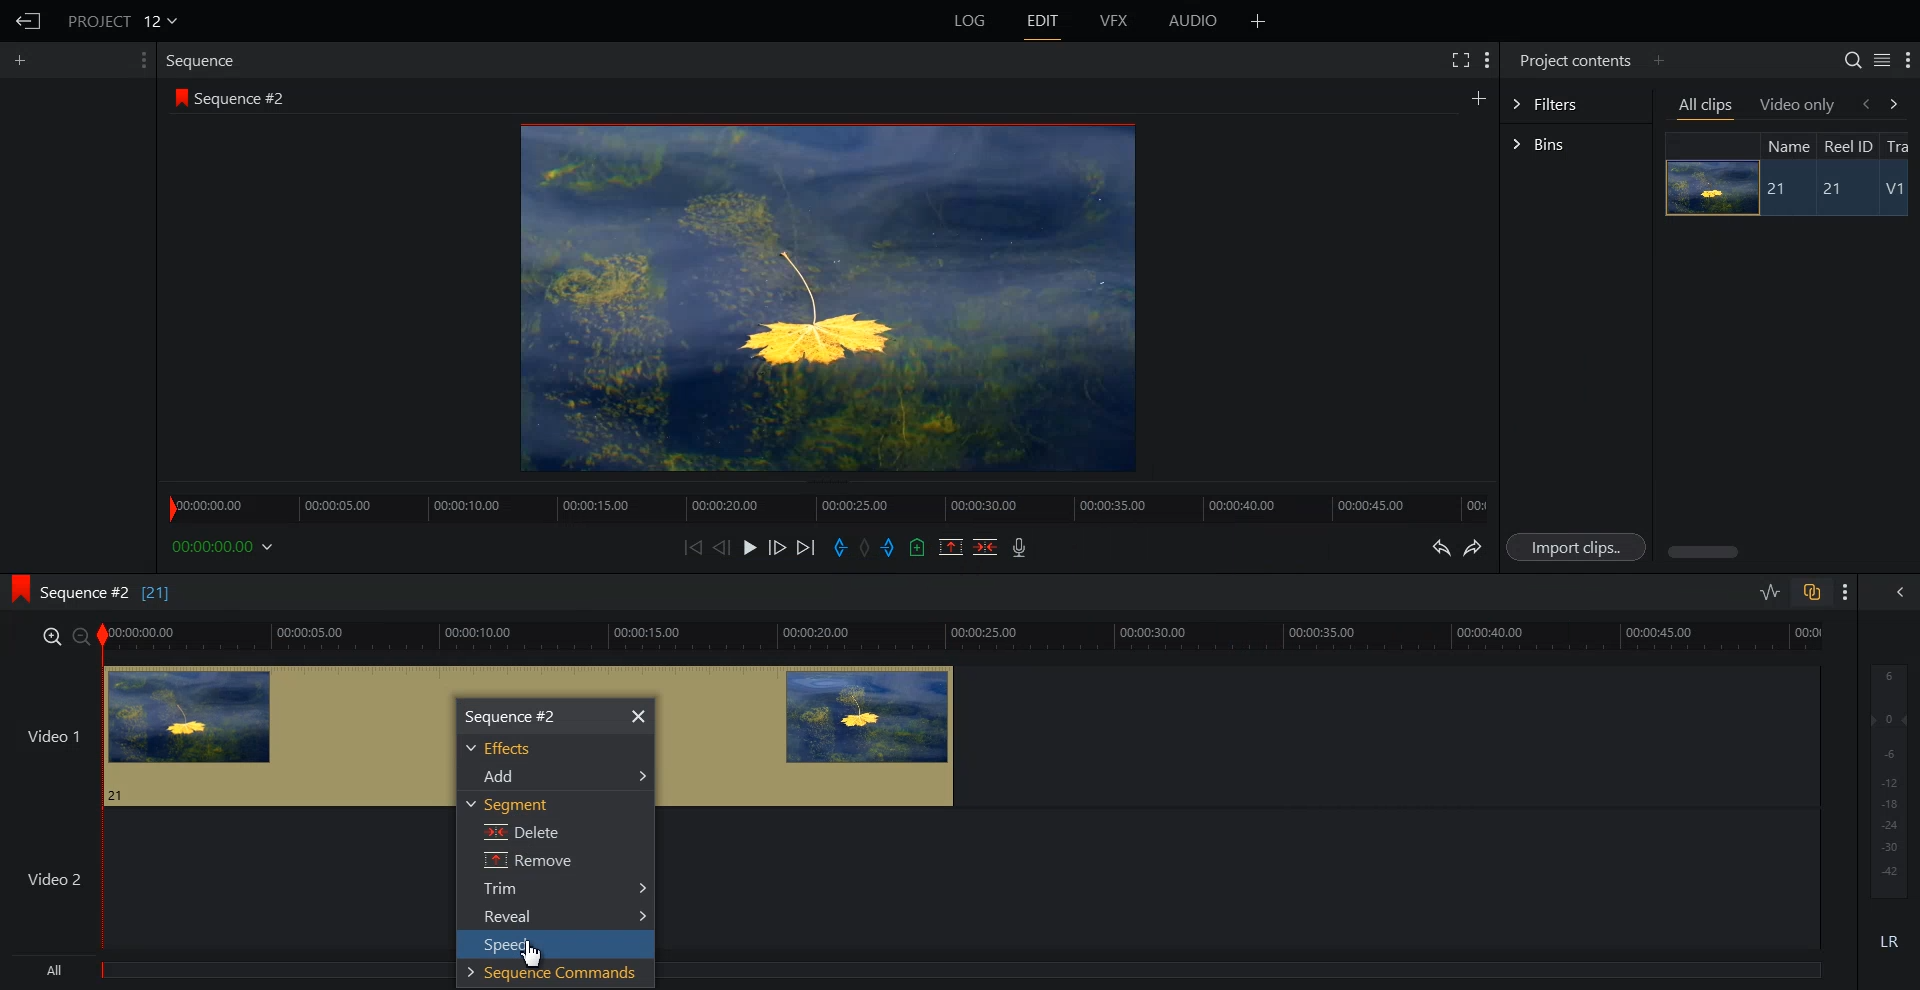 The width and height of the screenshot is (1920, 990). Describe the element at coordinates (639, 717) in the screenshot. I see `close` at that location.